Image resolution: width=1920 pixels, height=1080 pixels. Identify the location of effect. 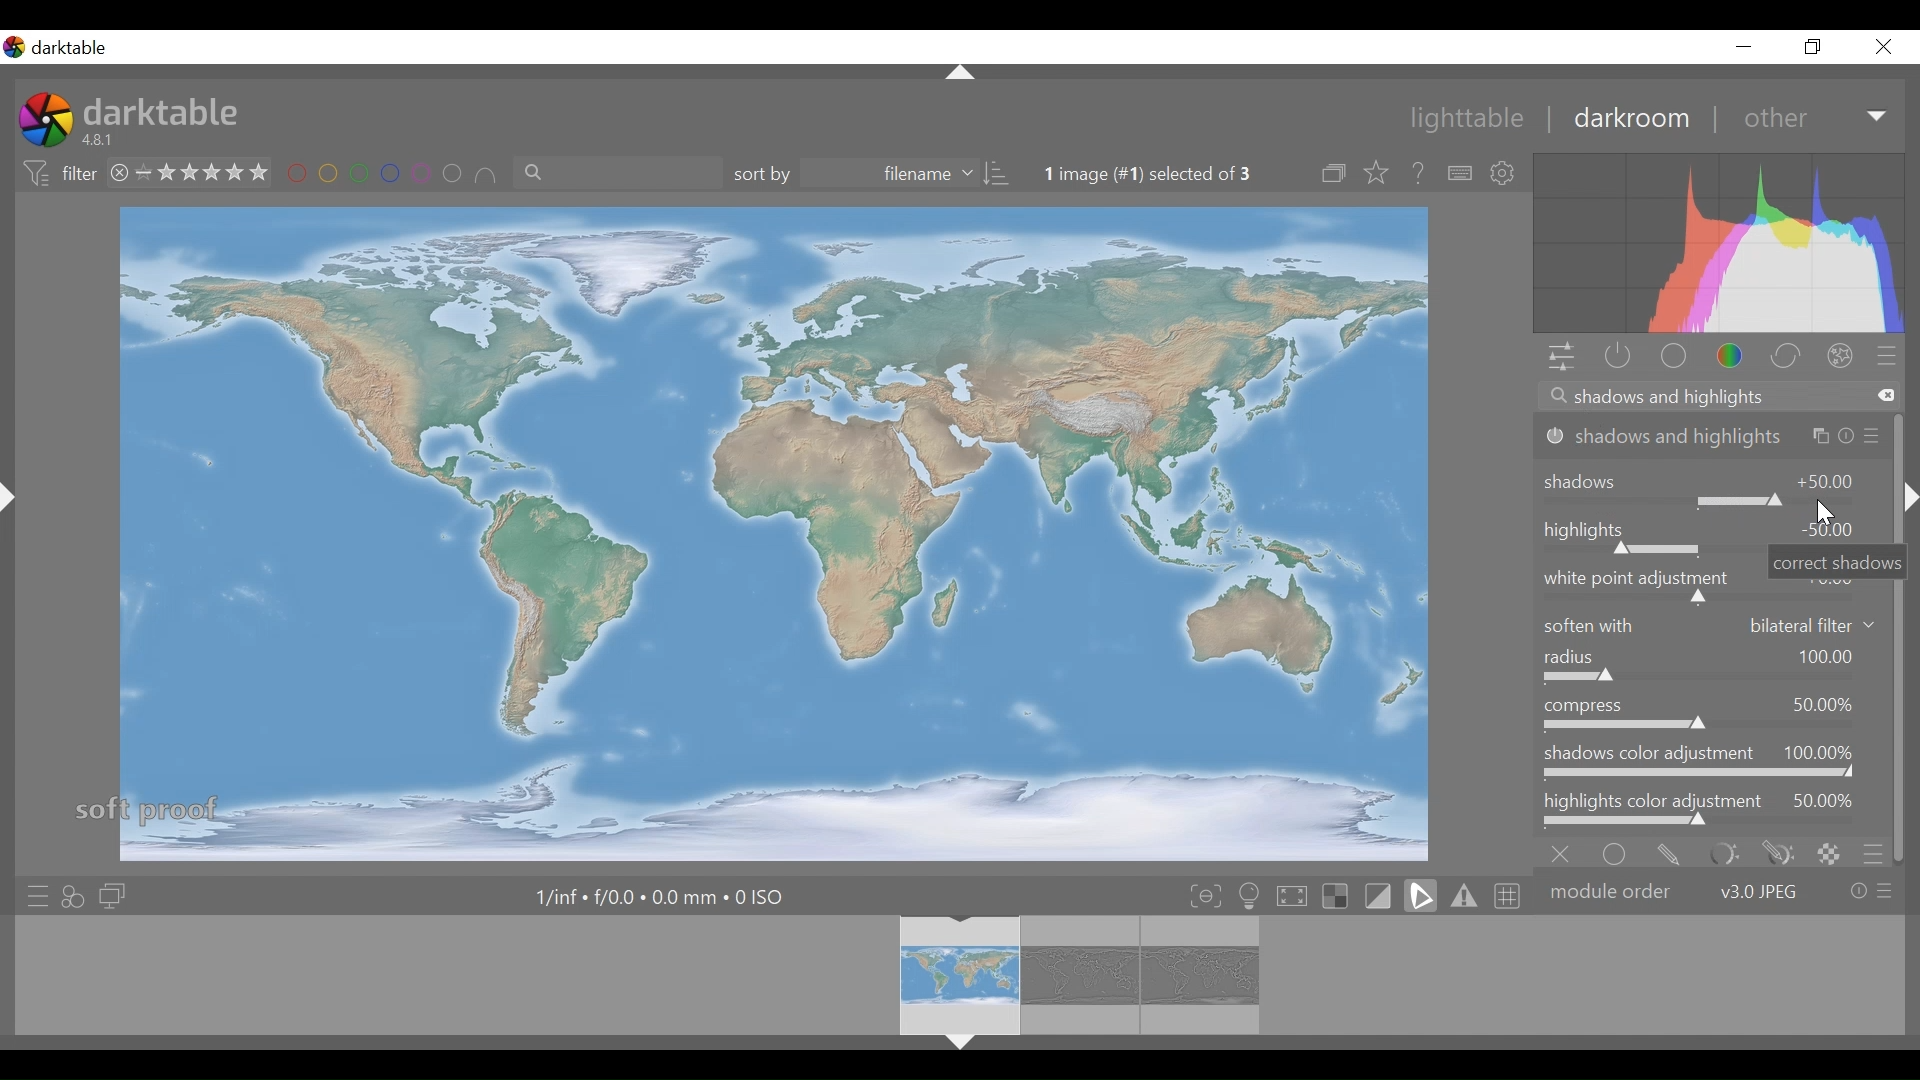
(1844, 355).